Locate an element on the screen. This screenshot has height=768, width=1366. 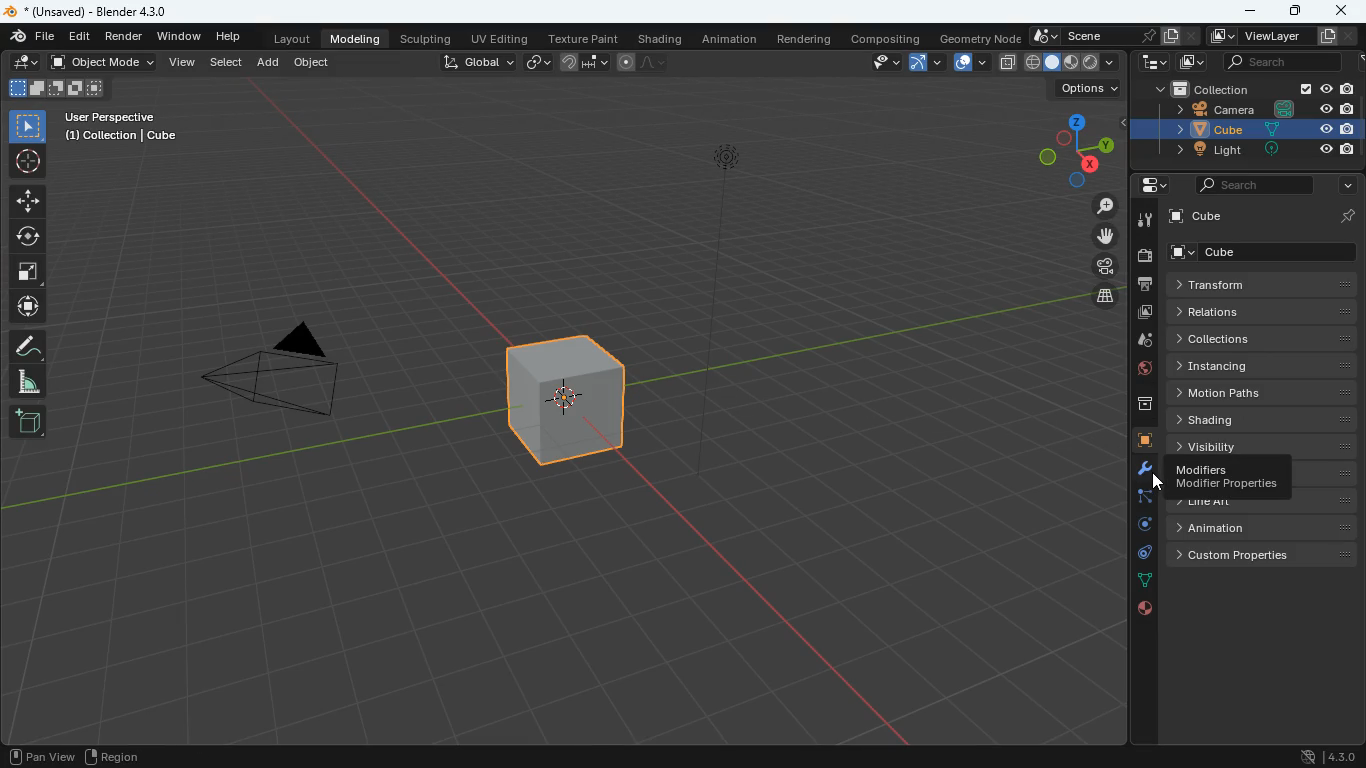
fullscreen is located at coordinates (32, 273).